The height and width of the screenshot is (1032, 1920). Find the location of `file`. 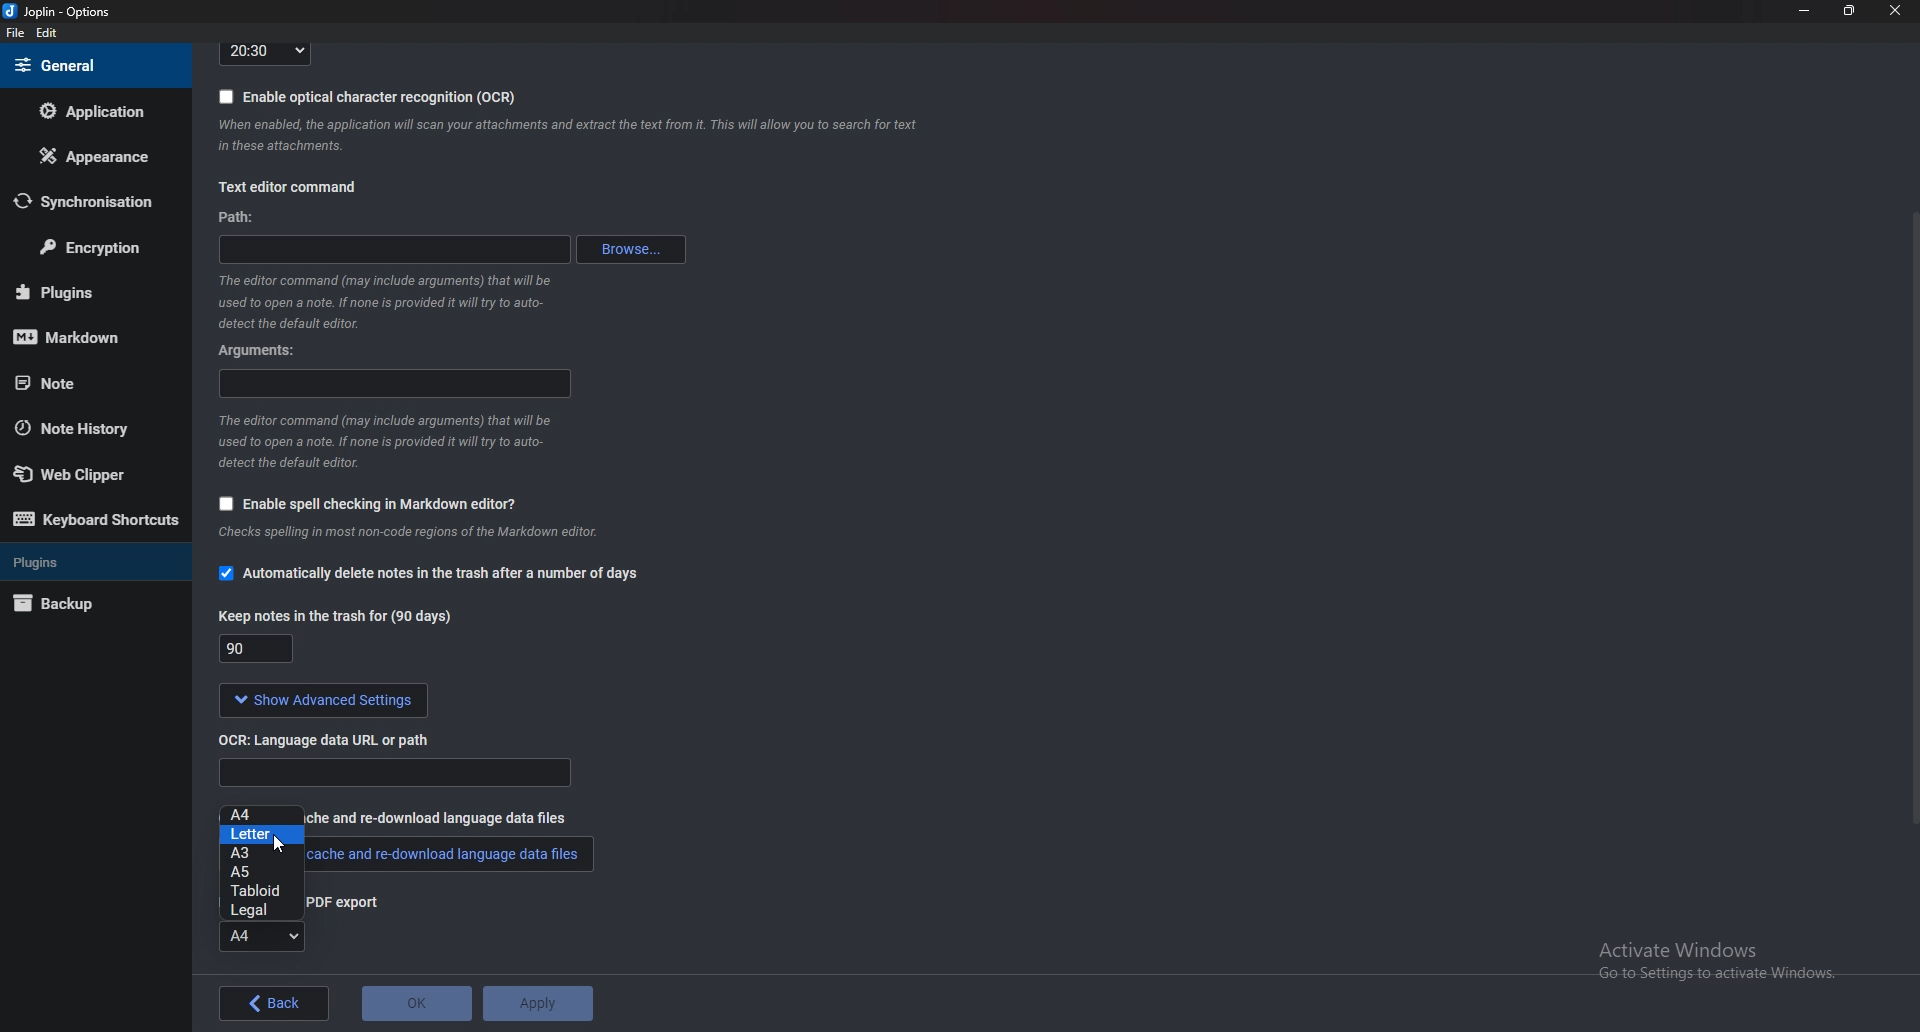

file is located at coordinates (18, 33).